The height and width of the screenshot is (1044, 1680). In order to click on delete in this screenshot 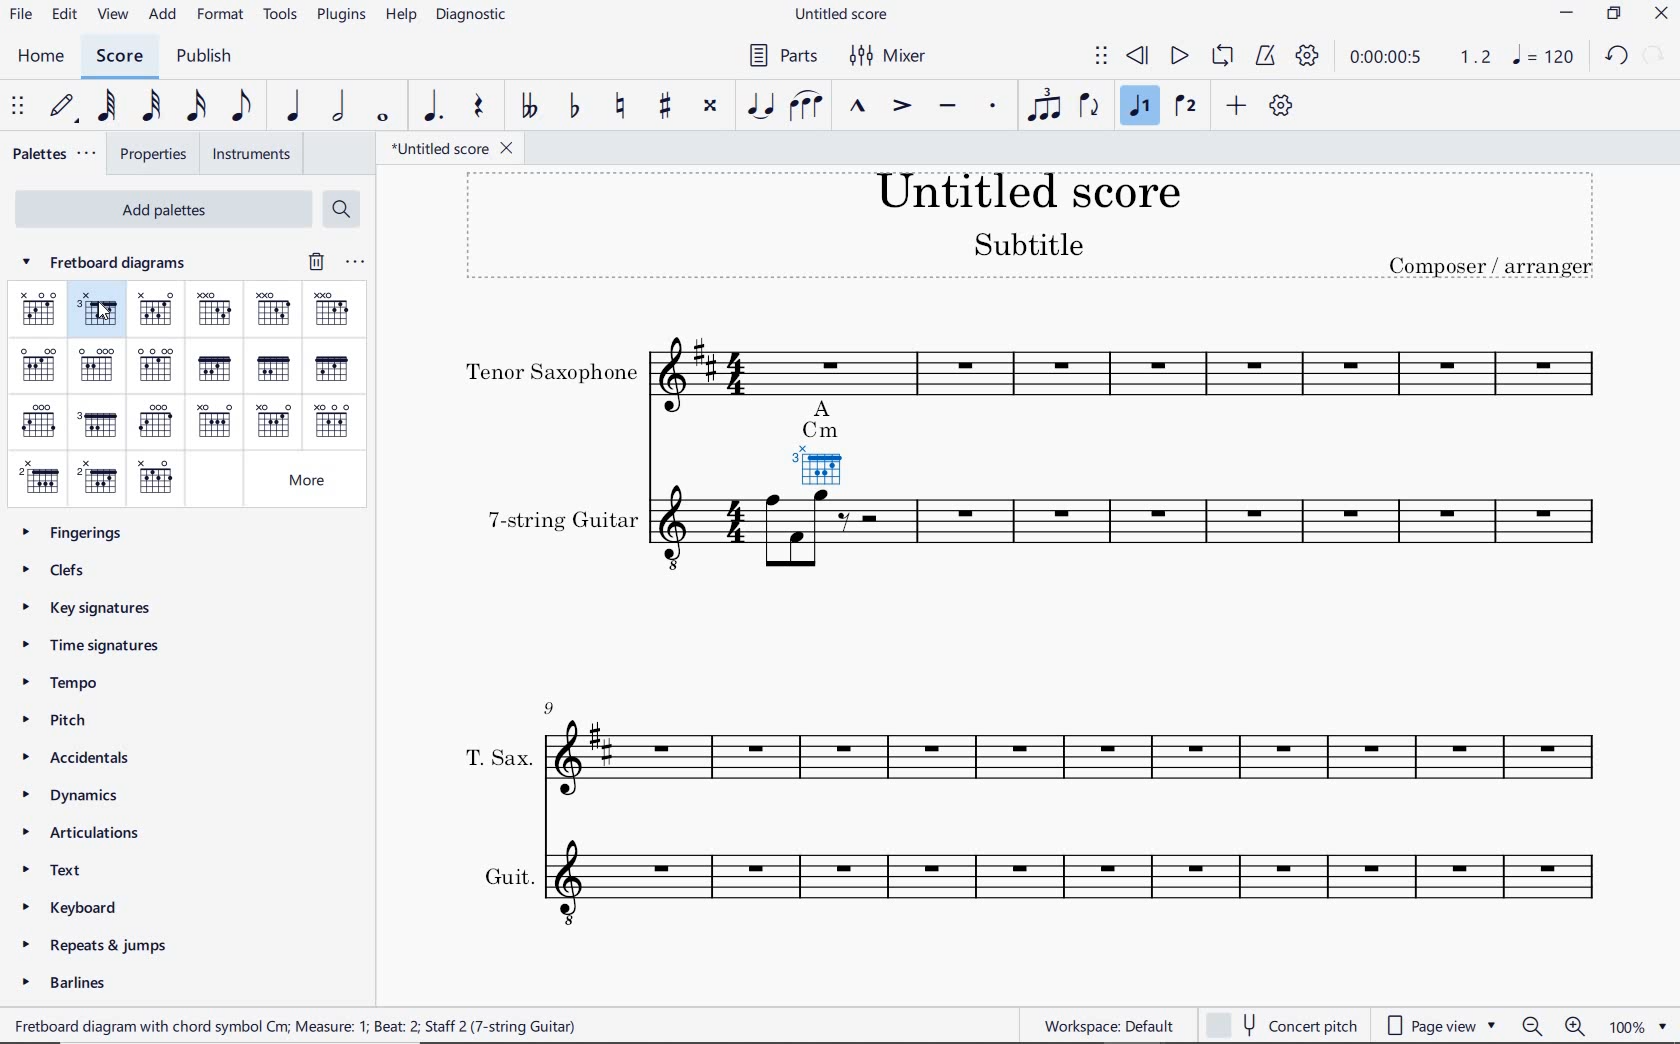, I will do `click(313, 262)`.